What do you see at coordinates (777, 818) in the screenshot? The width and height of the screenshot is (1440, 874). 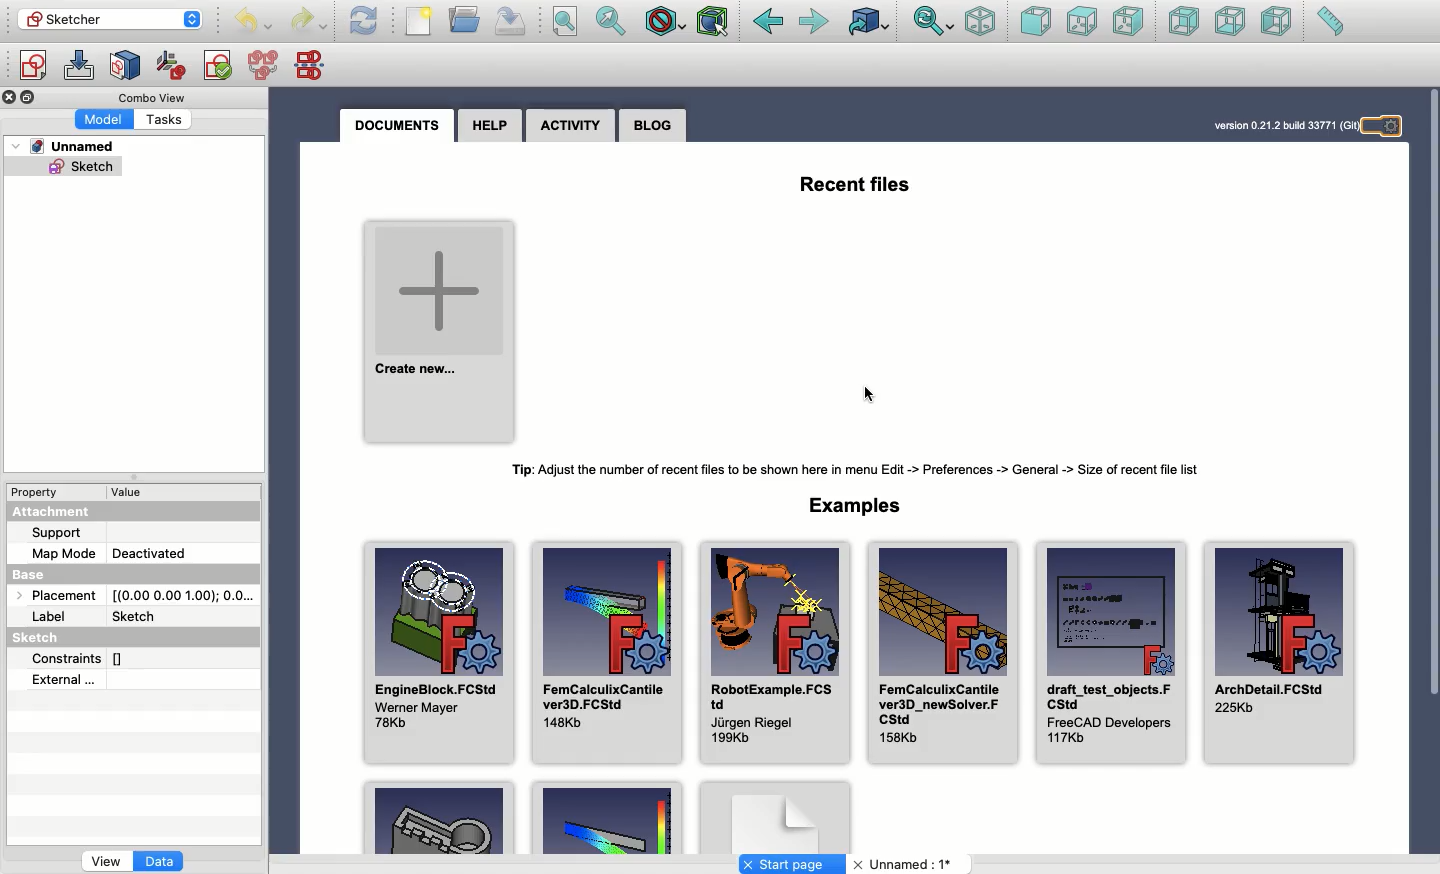 I see `Example 3` at bounding box center [777, 818].